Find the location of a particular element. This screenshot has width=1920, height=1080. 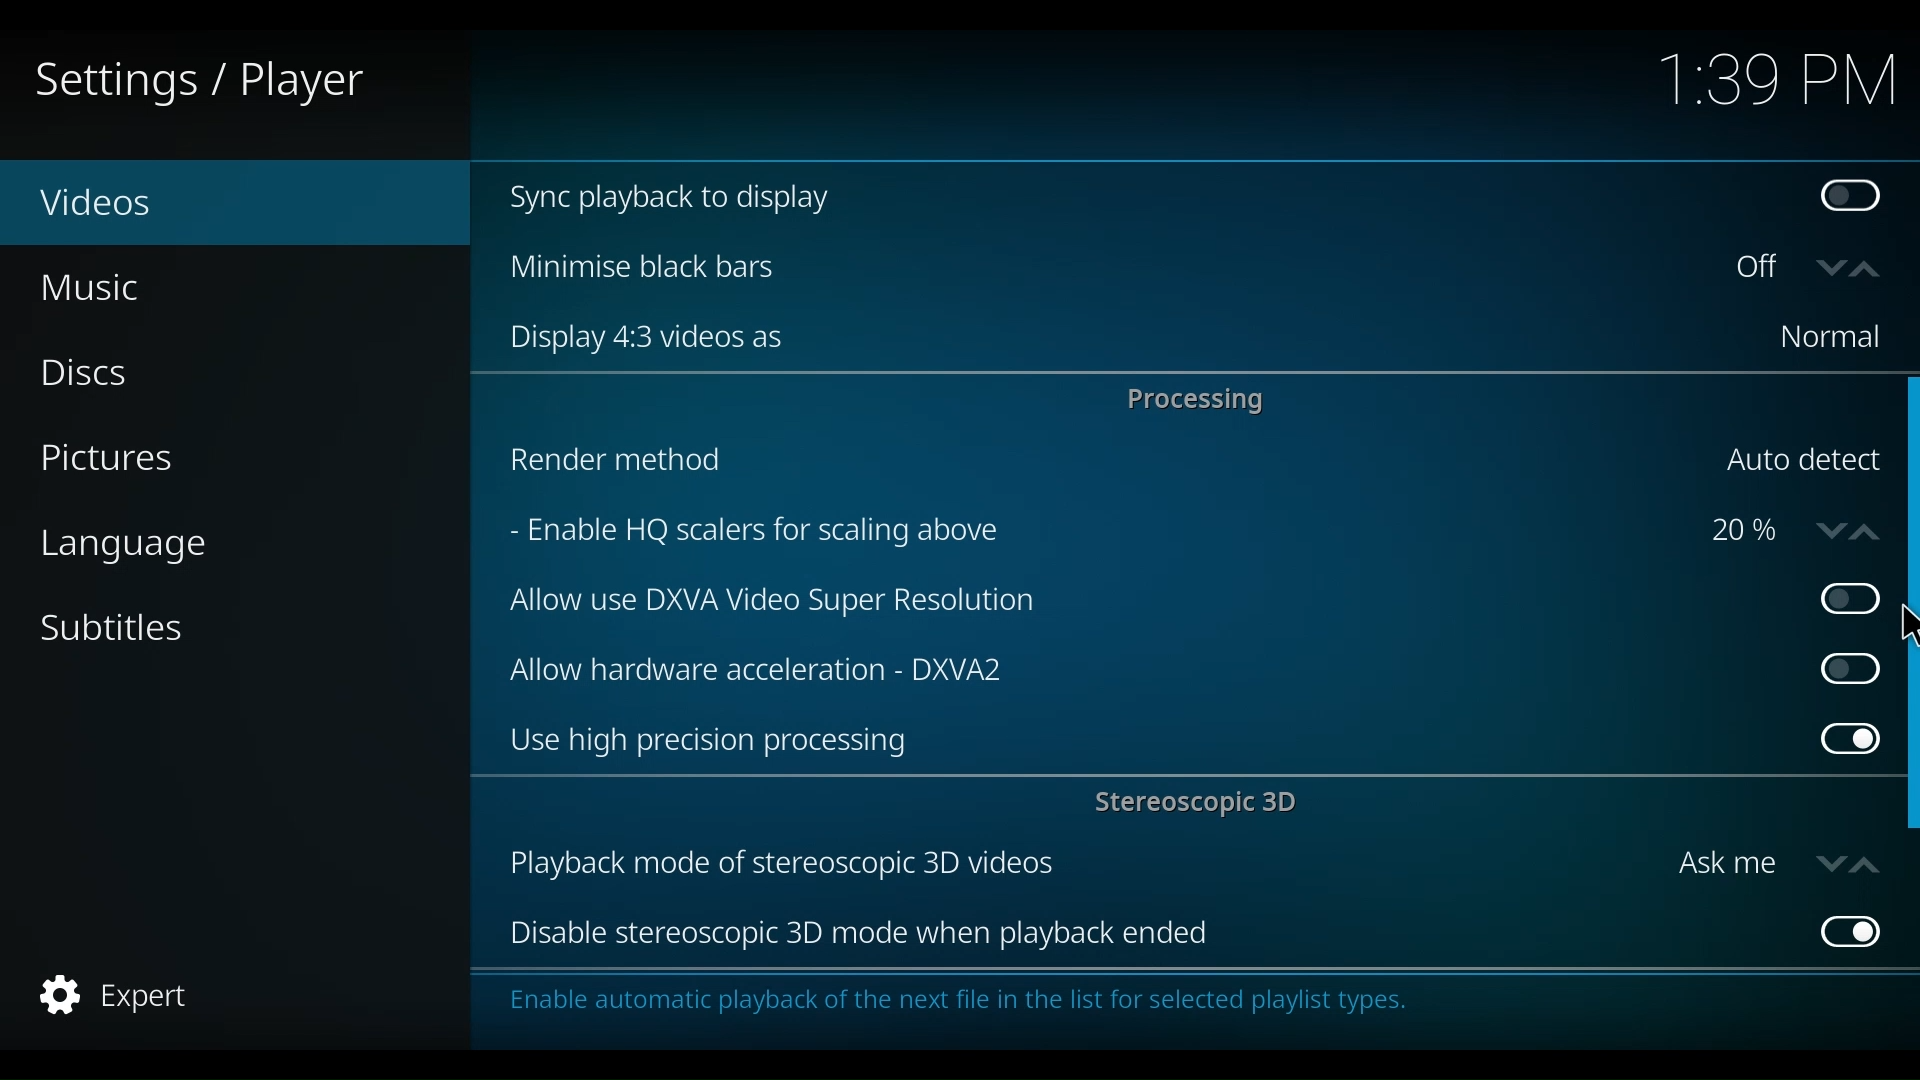

Minimise black bars is located at coordinates (1101, 266).